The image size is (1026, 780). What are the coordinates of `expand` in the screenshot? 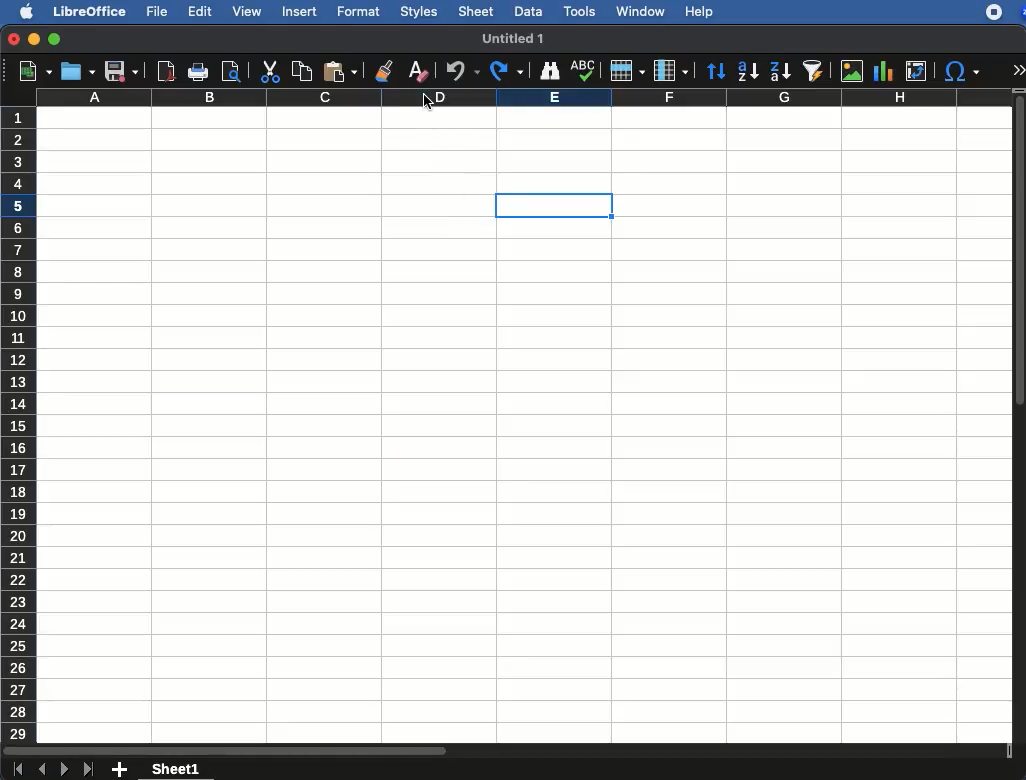 It's located at (1018, 69).